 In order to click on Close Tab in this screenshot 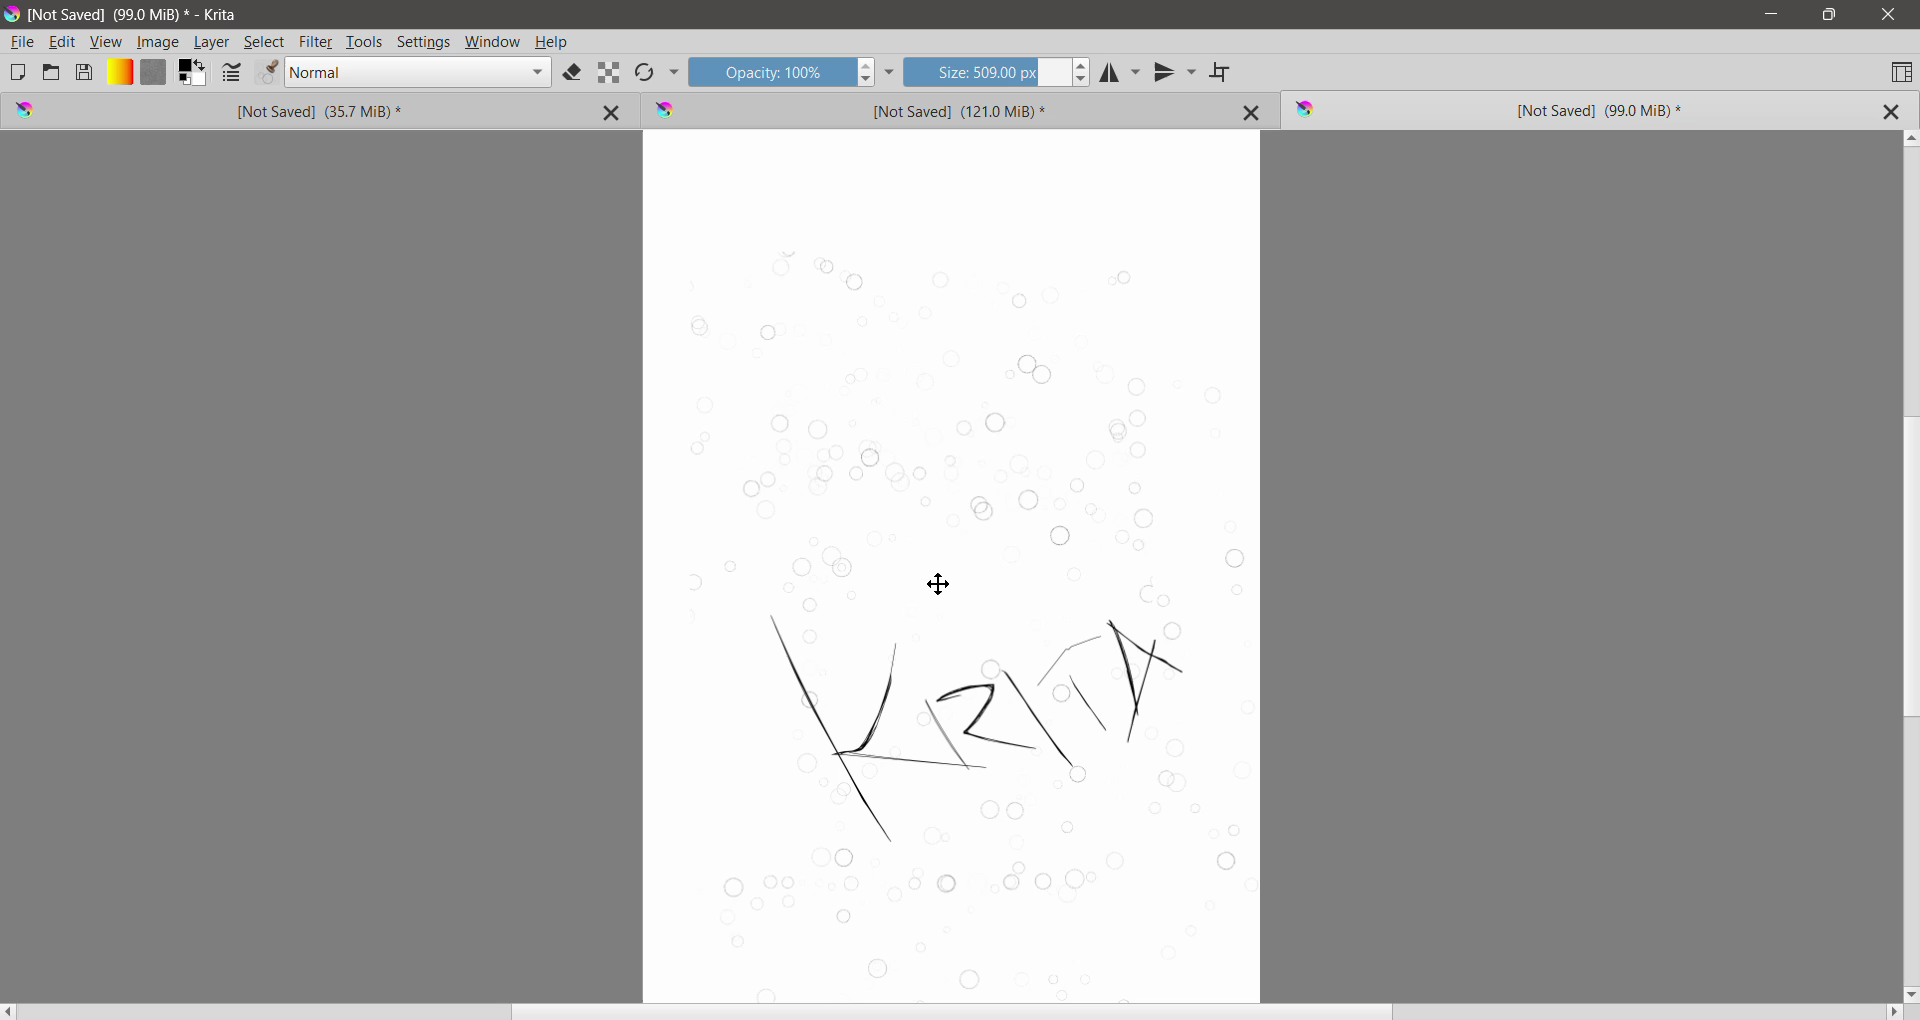, I will do `click(614, 111)`.